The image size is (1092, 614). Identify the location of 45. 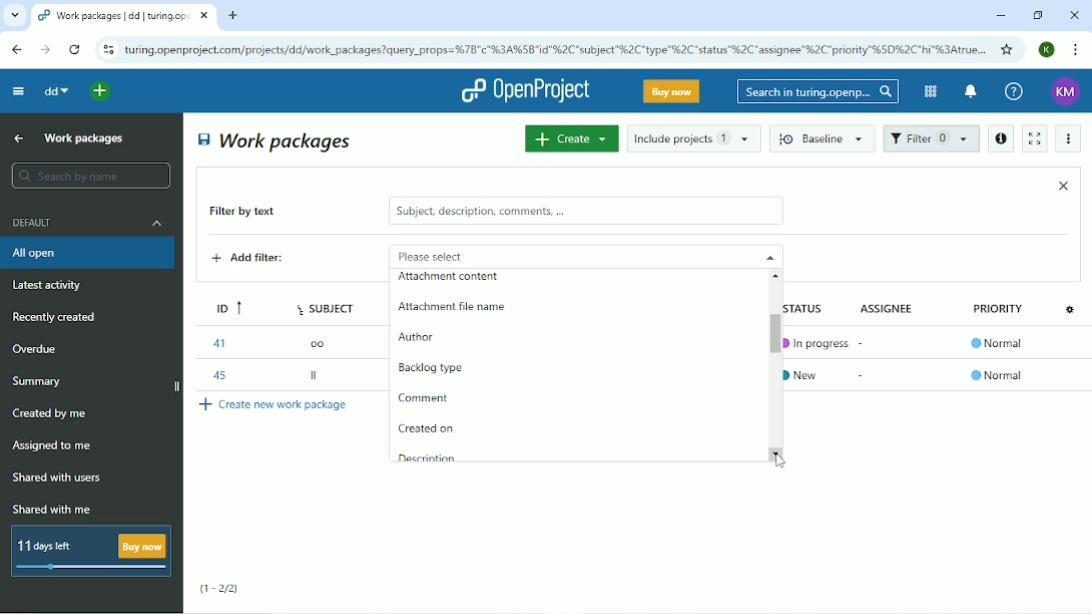
(217, 373).